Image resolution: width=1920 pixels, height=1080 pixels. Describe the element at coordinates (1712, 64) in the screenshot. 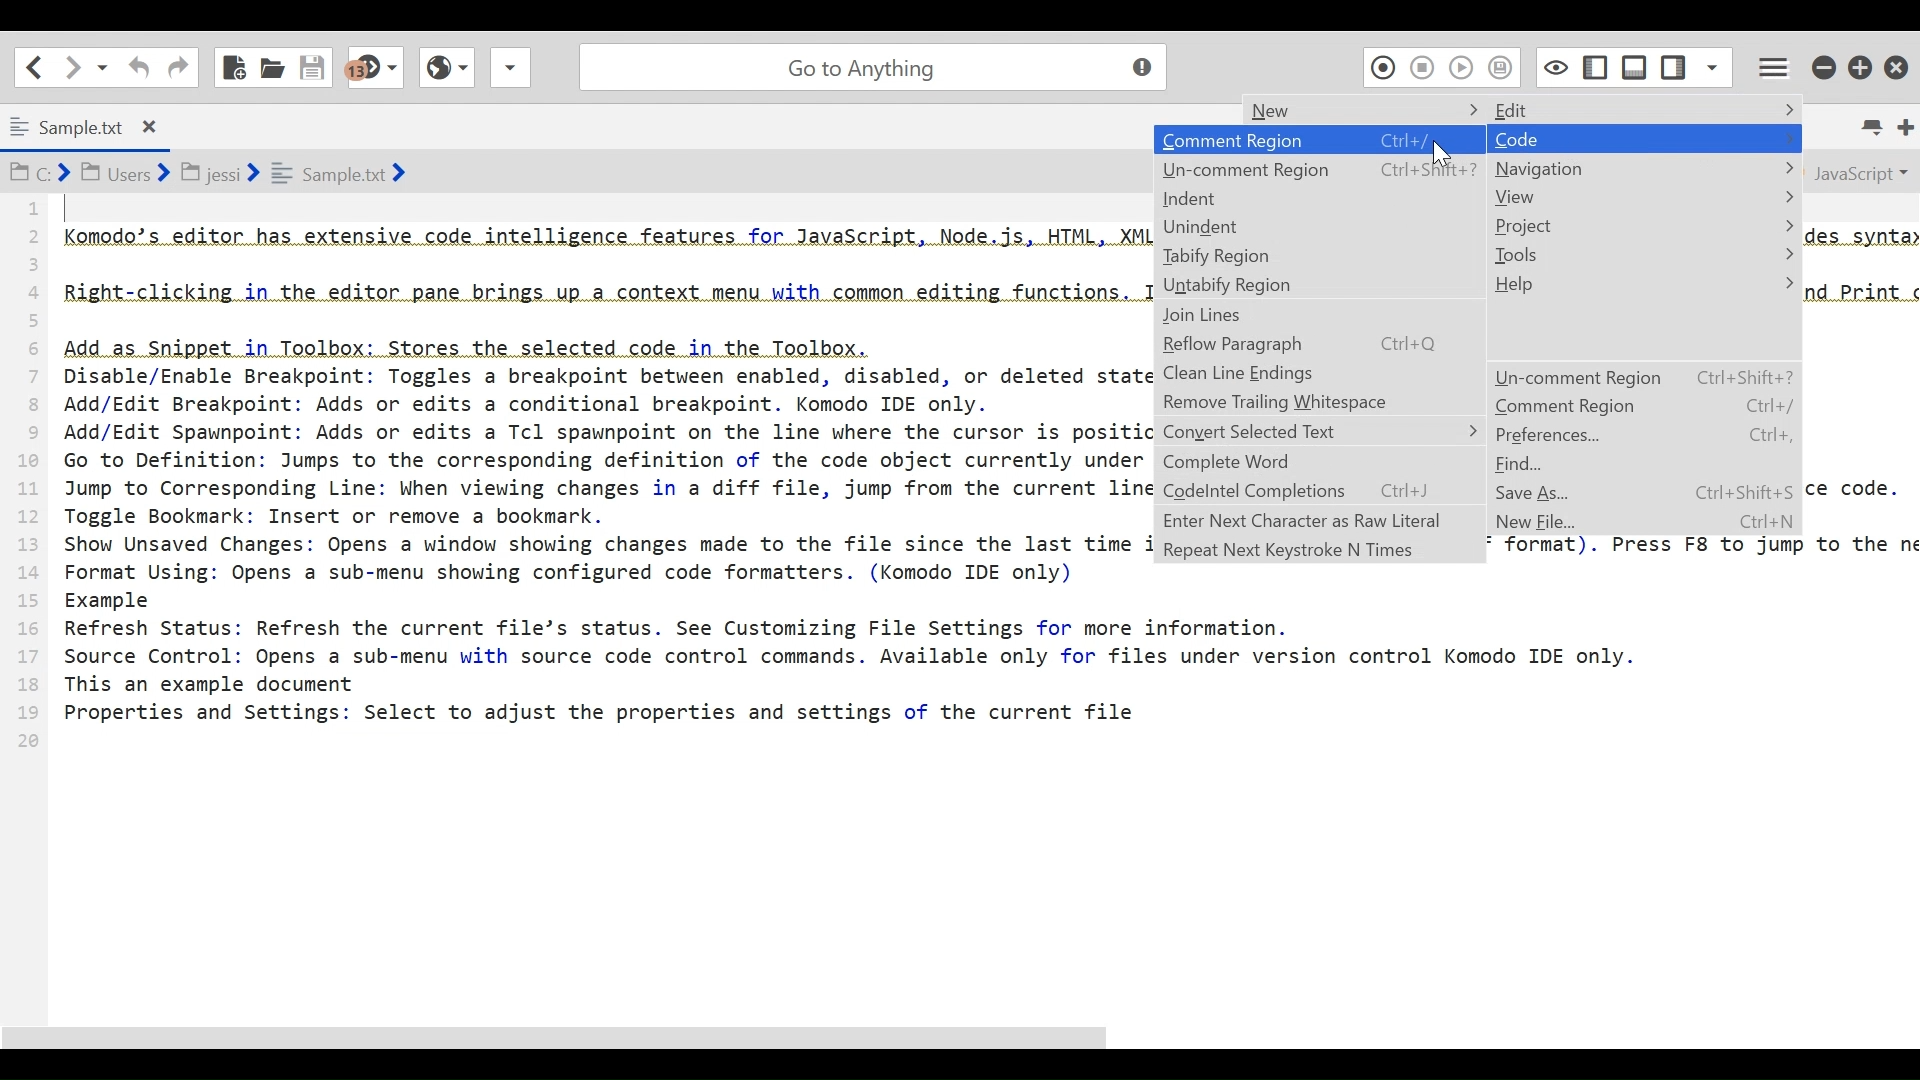

I see `Show specific sidebar` at that location.